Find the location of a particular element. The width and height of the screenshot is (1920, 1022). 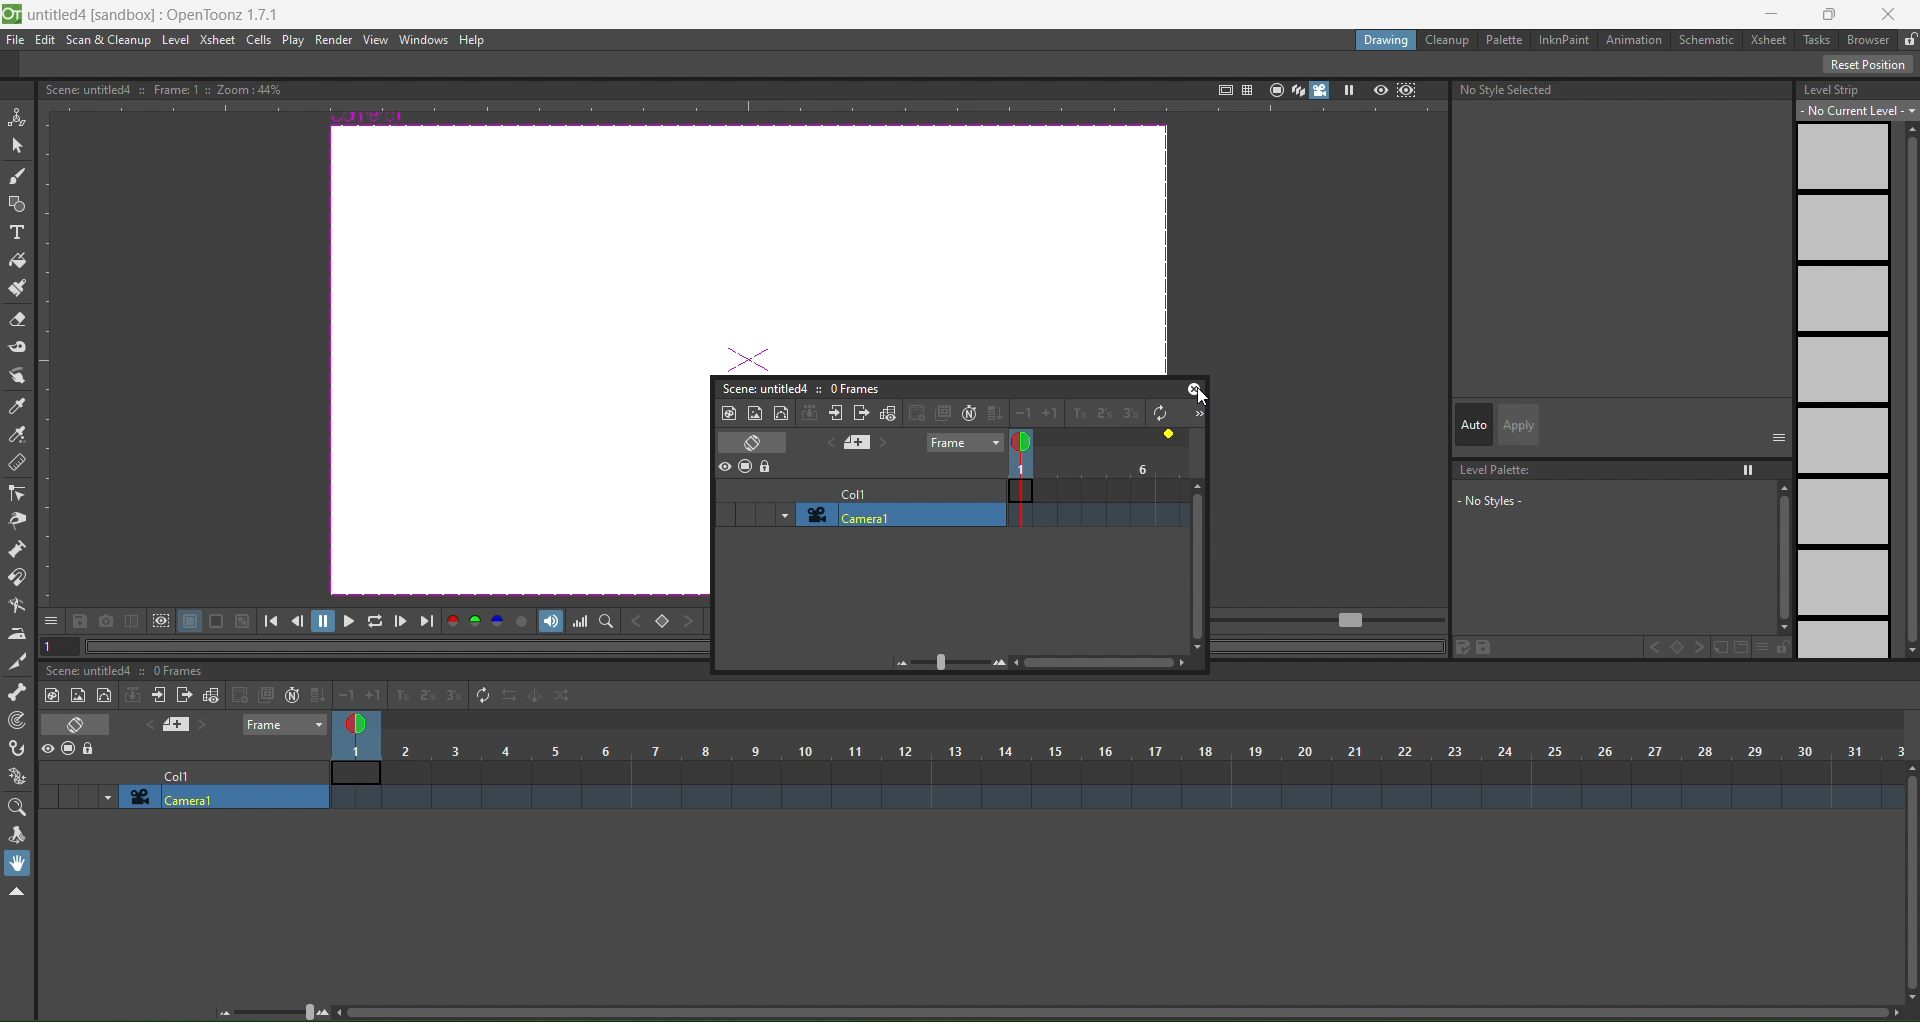

histogram is located at coordinates (582, 622).